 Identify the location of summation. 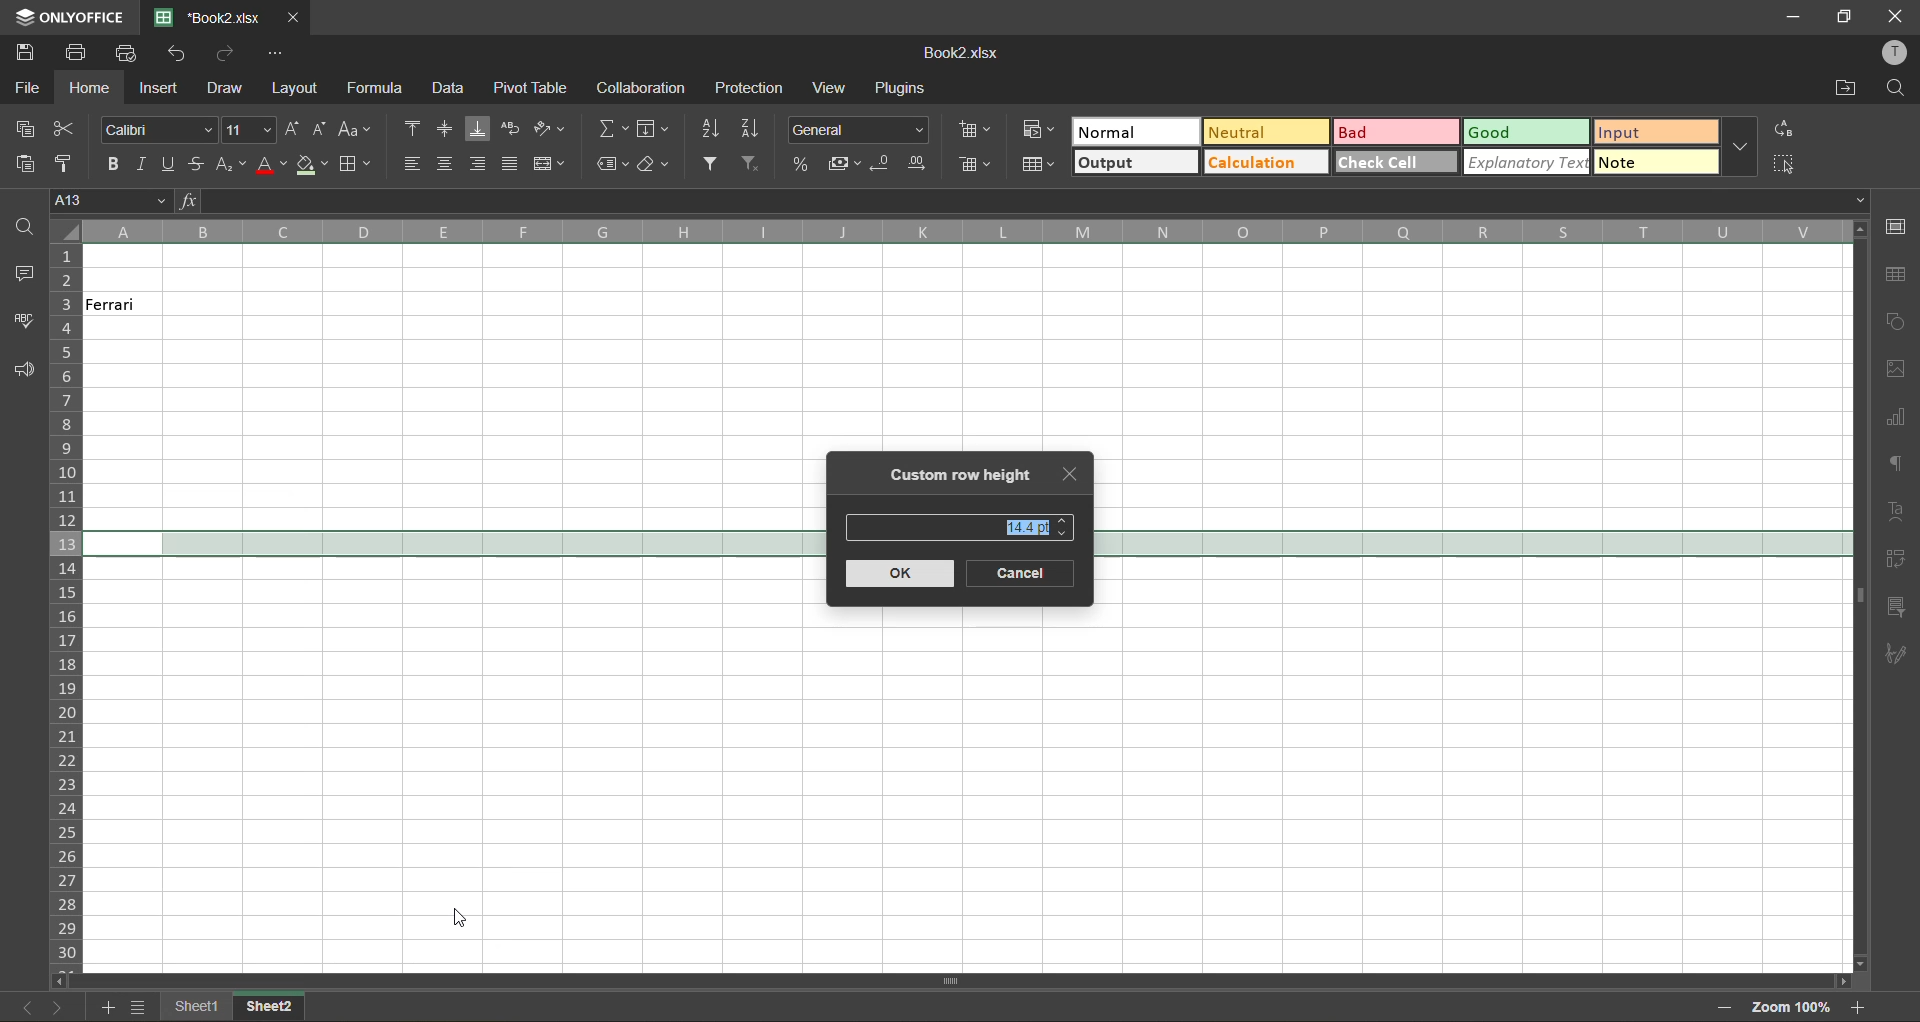
(612, 128).